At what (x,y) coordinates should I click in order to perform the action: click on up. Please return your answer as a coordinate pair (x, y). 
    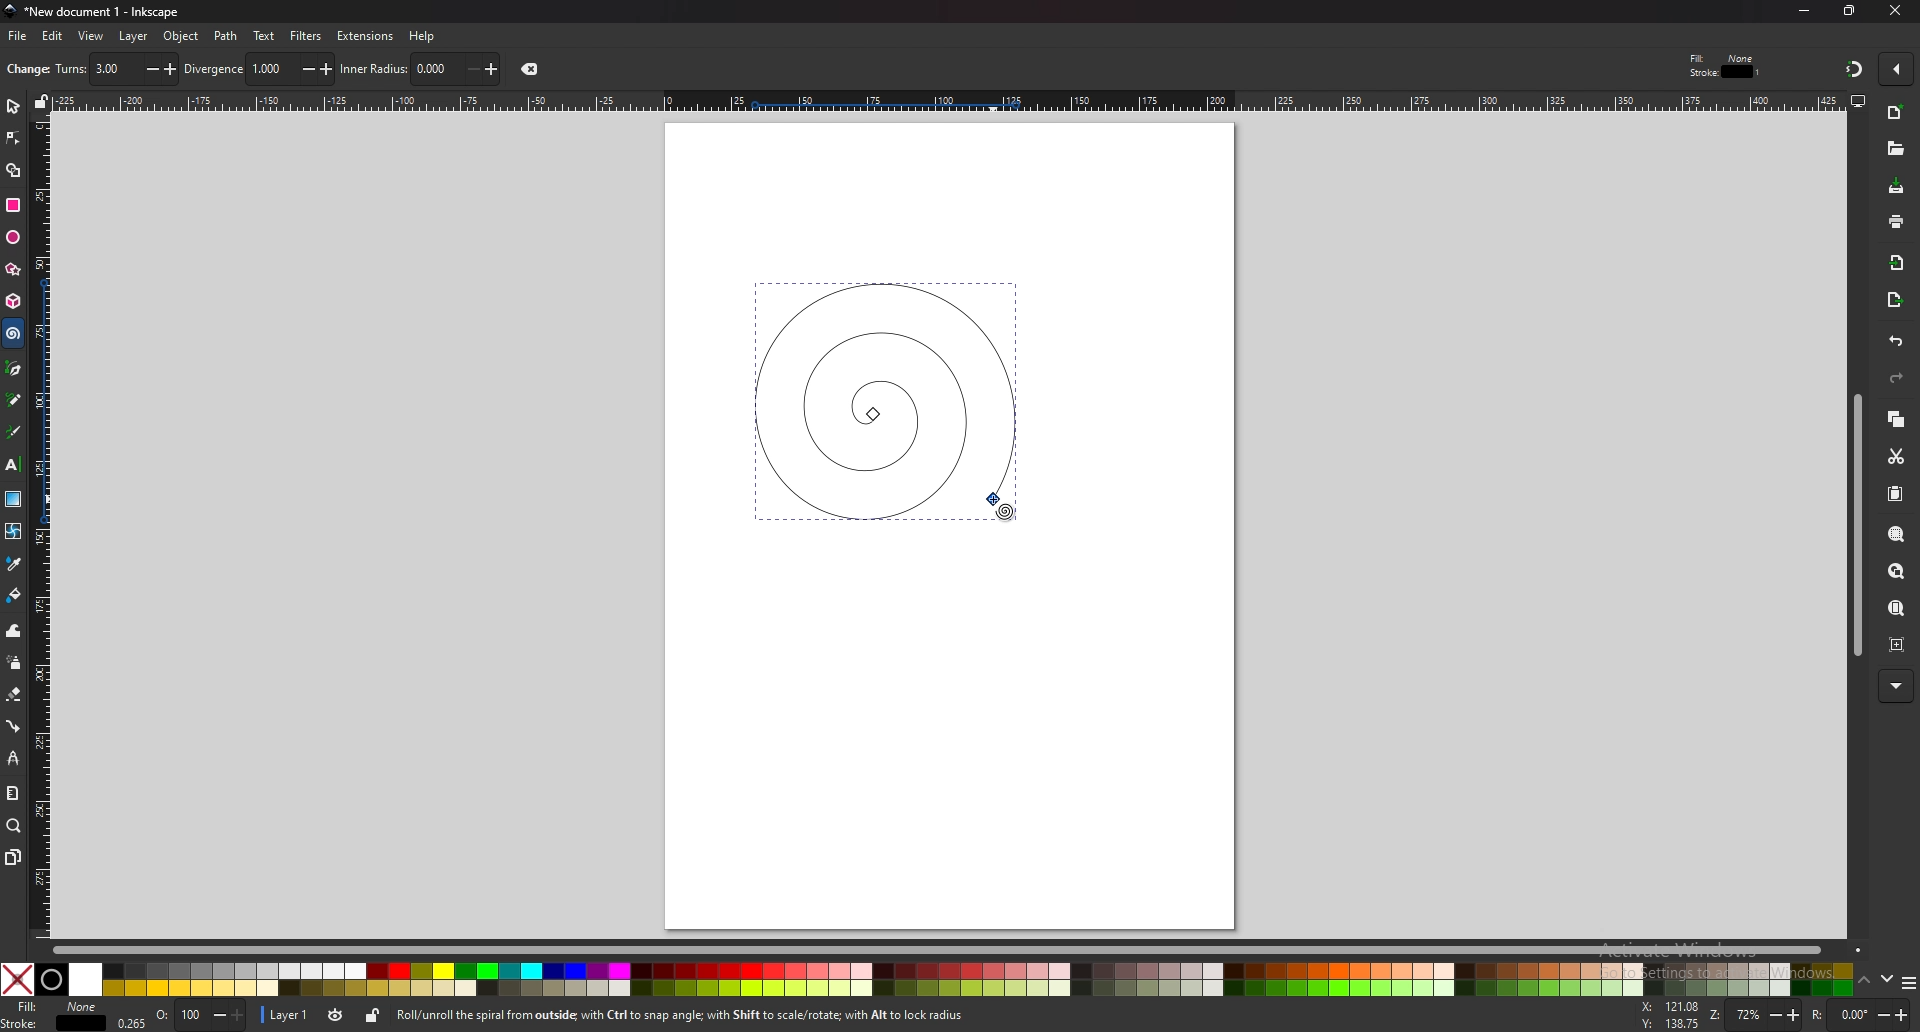
    Looking at the image, I should click on (1863, 978).